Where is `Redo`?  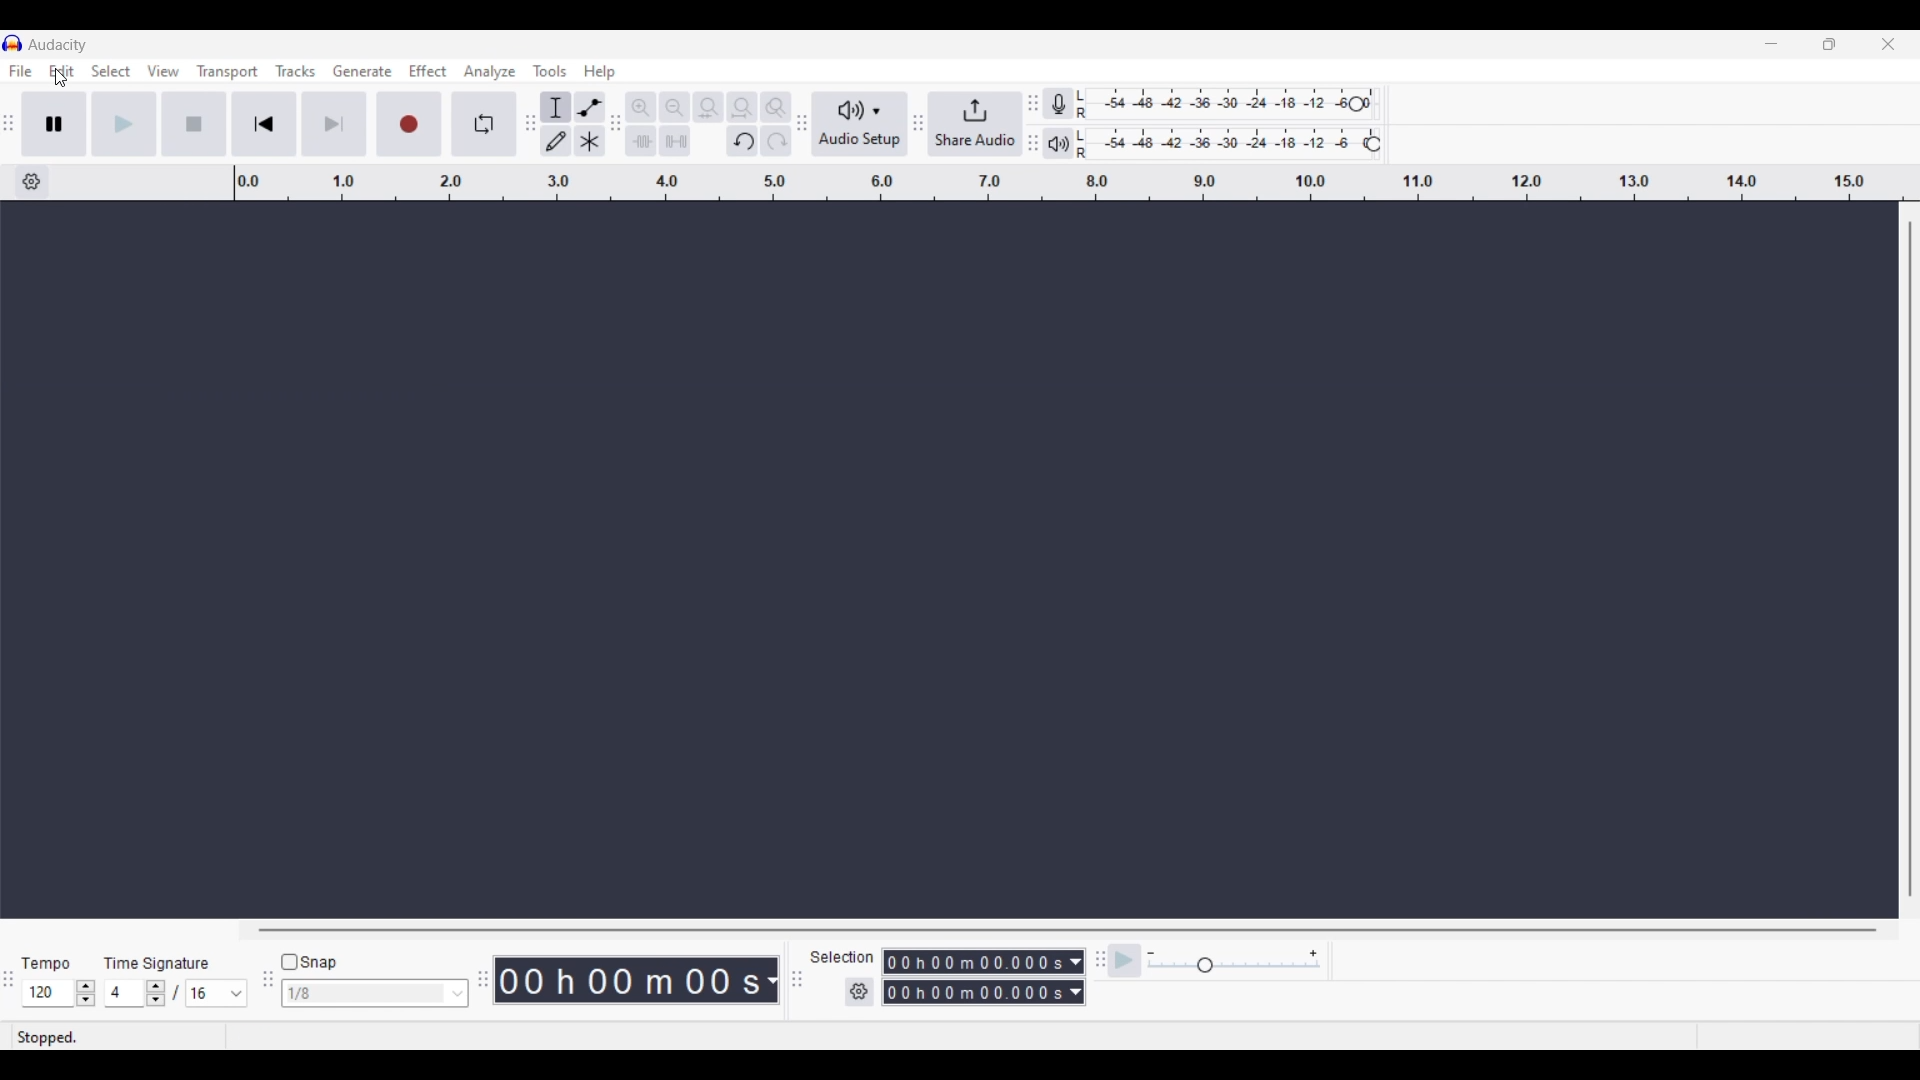 Redo is located at coordinates (775, 140).